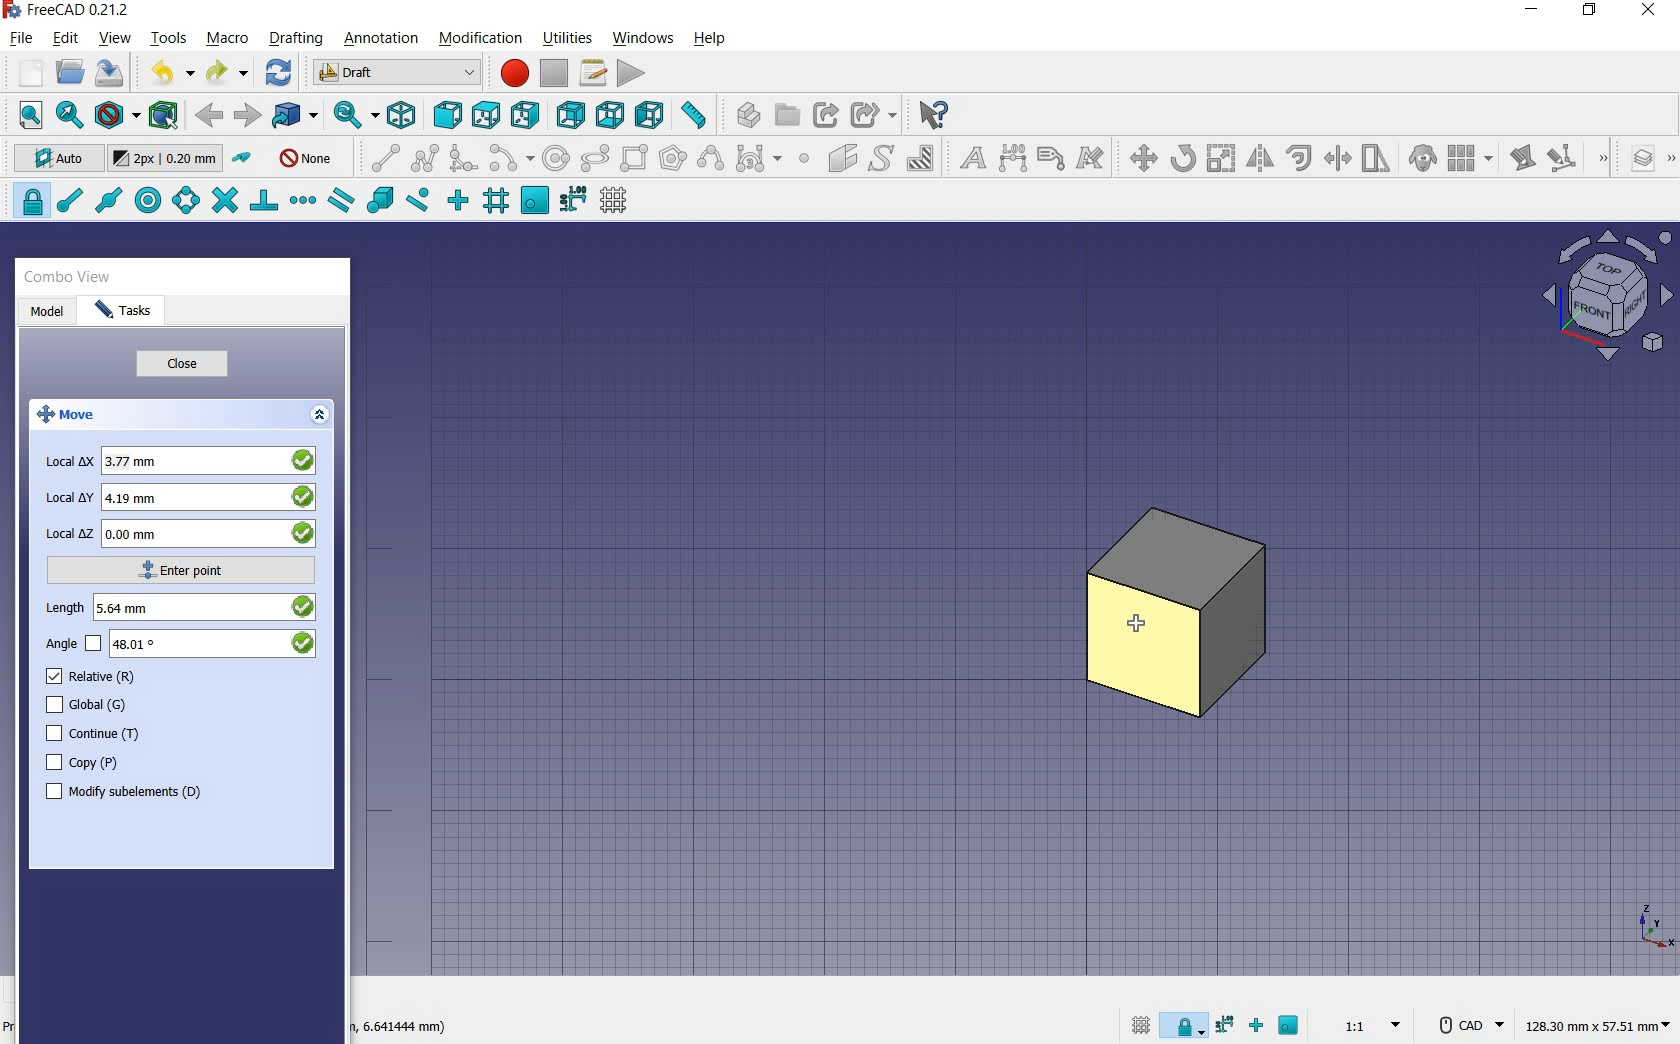  I want to click on facebinder, so click(841, 158).